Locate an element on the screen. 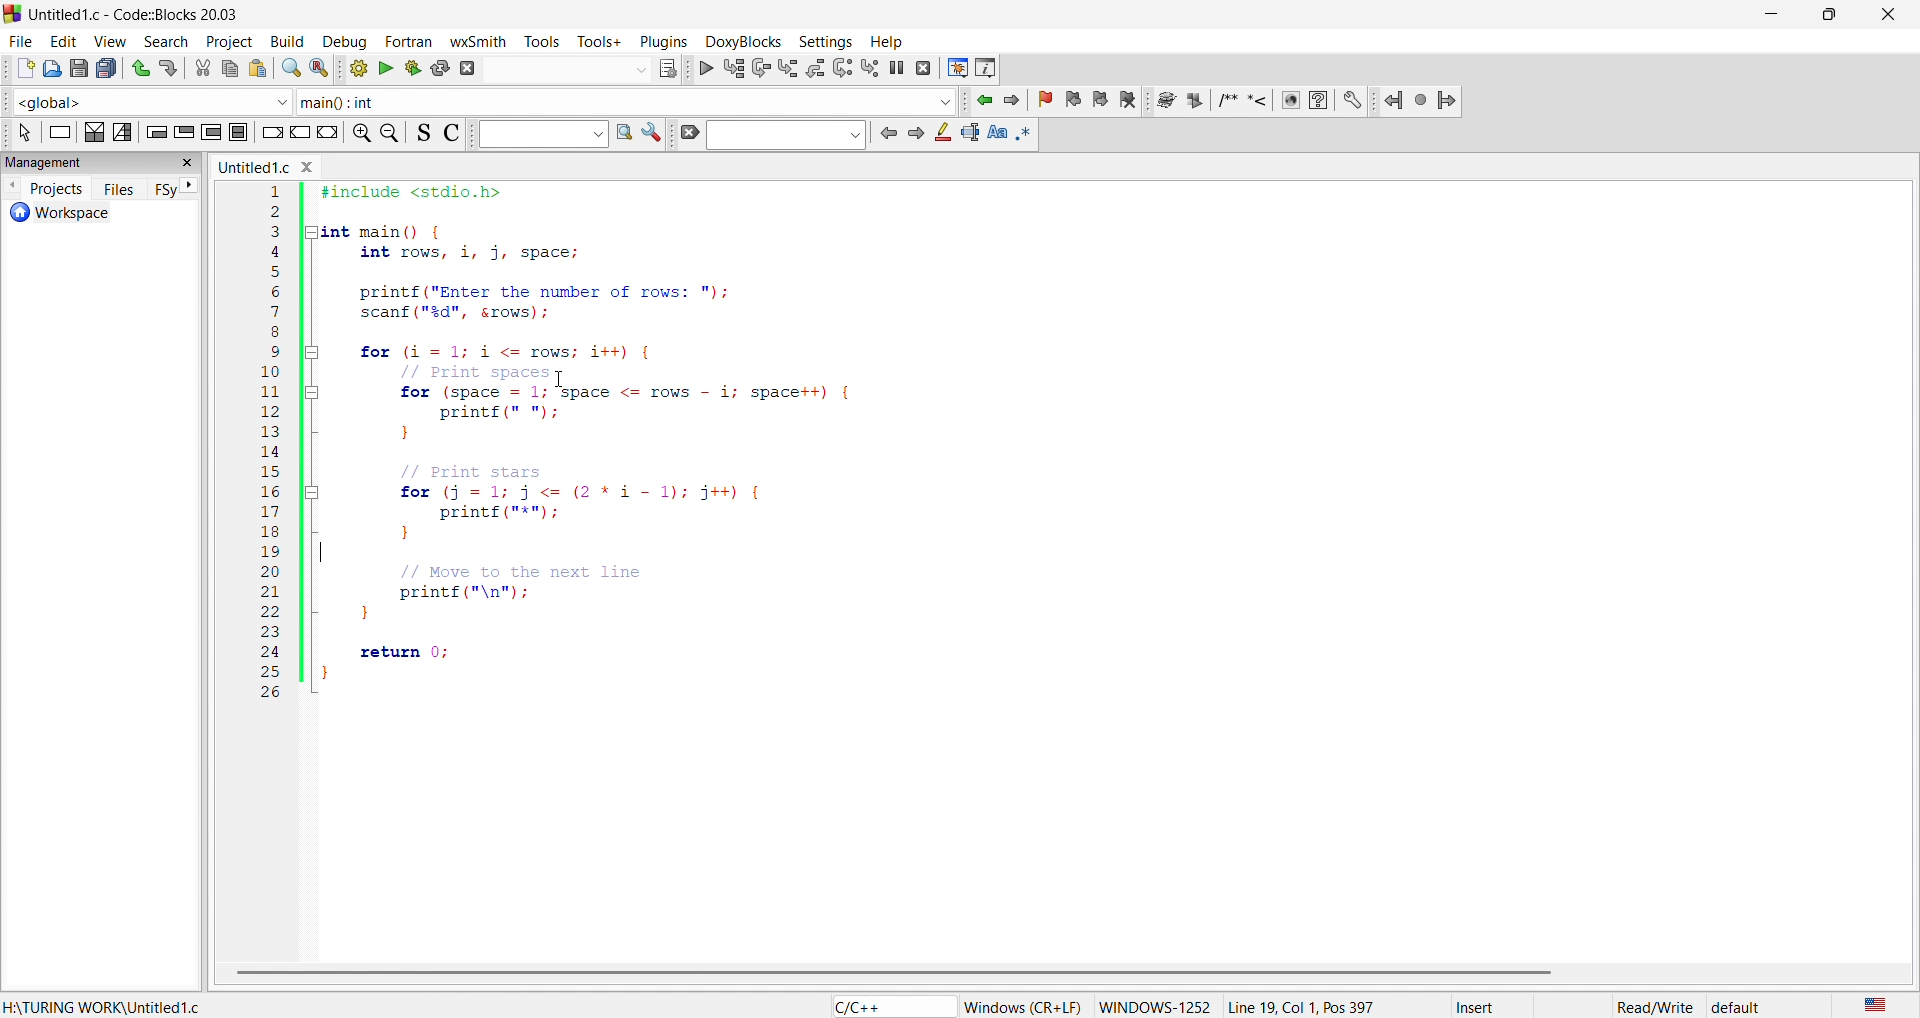 The width and height of the screenshot is (1920, 1018). new file is located at coordinates (18, 70).